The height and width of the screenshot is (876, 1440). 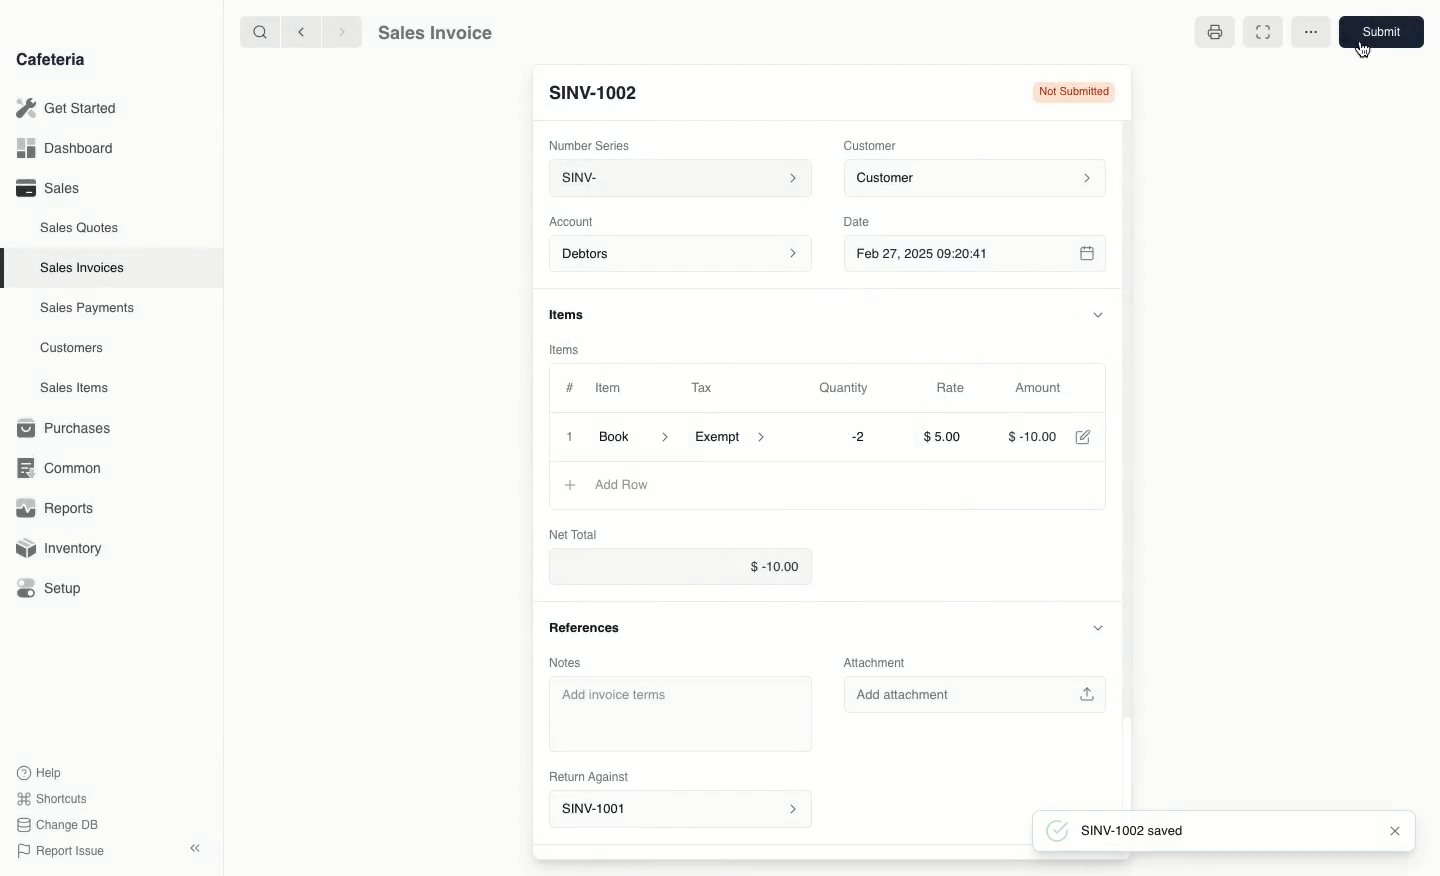 I want to click on Reports, so click(x=55, y=506).